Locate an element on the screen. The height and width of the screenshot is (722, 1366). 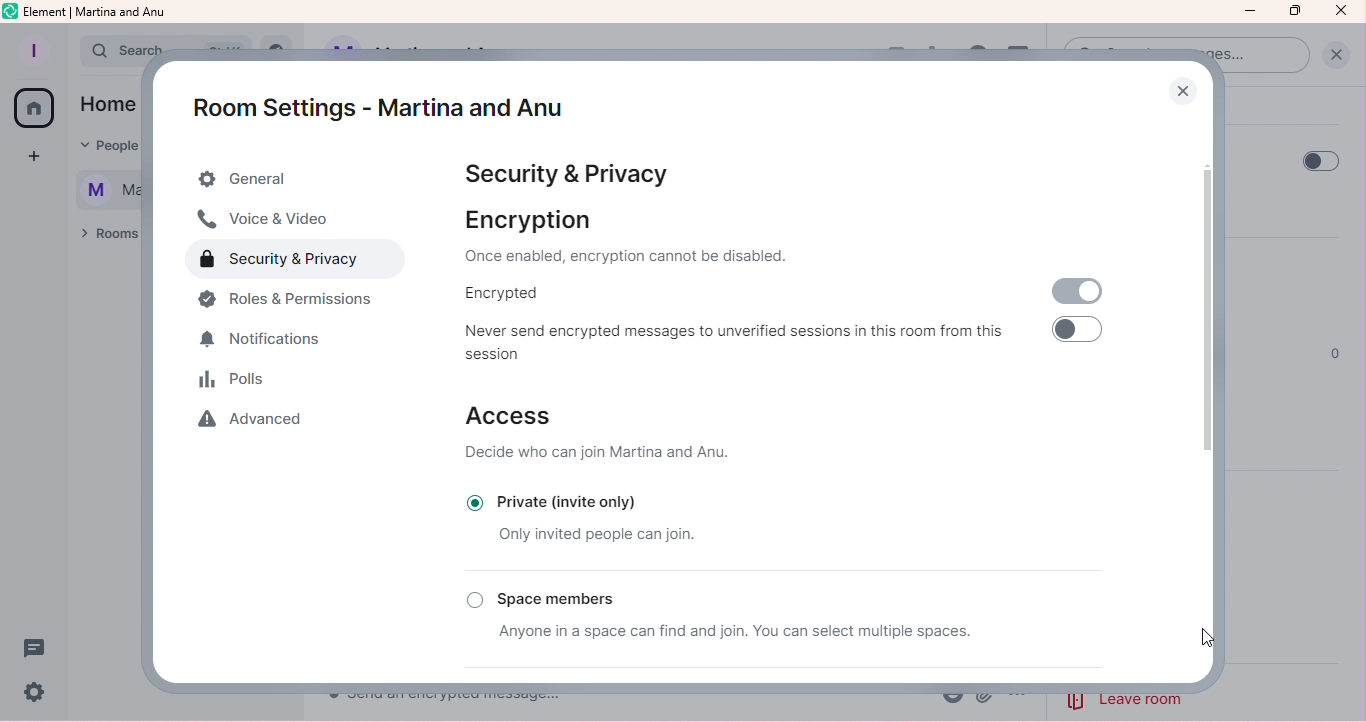
Private (invite only) is located at coordinates (573, 500).